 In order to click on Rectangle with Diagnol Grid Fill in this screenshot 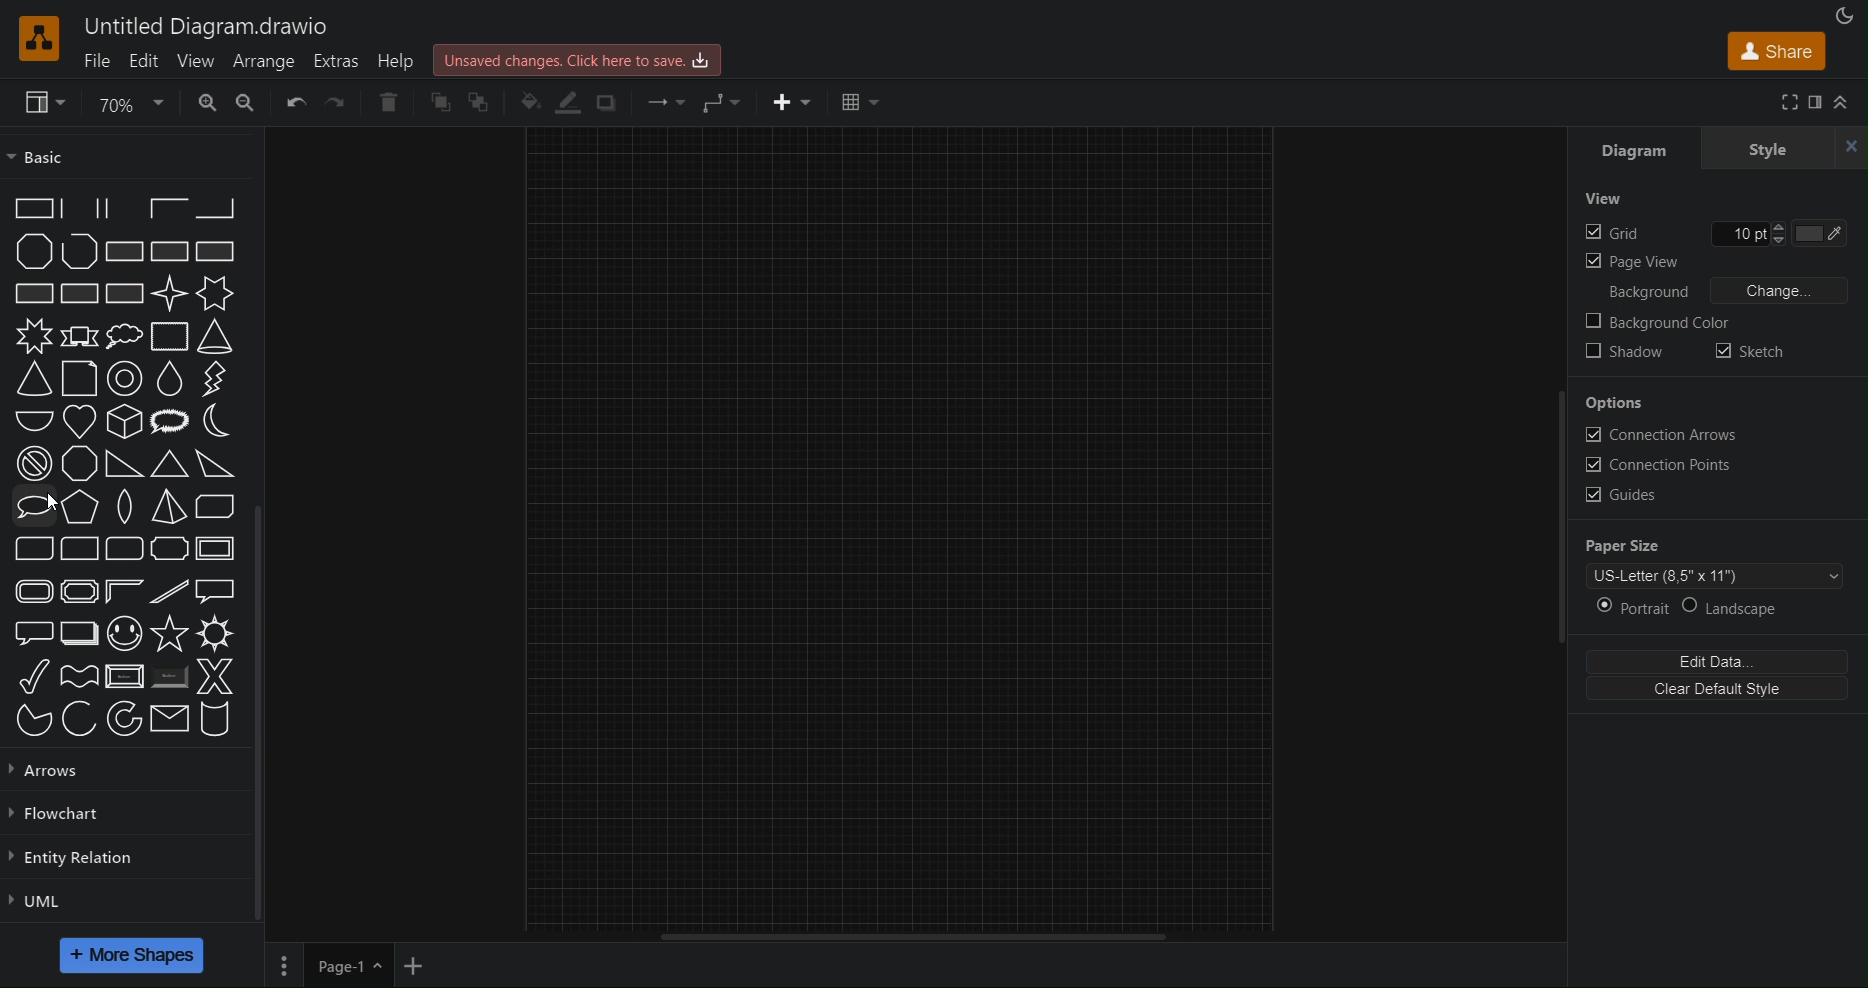, I will do `click(125, 292)`.